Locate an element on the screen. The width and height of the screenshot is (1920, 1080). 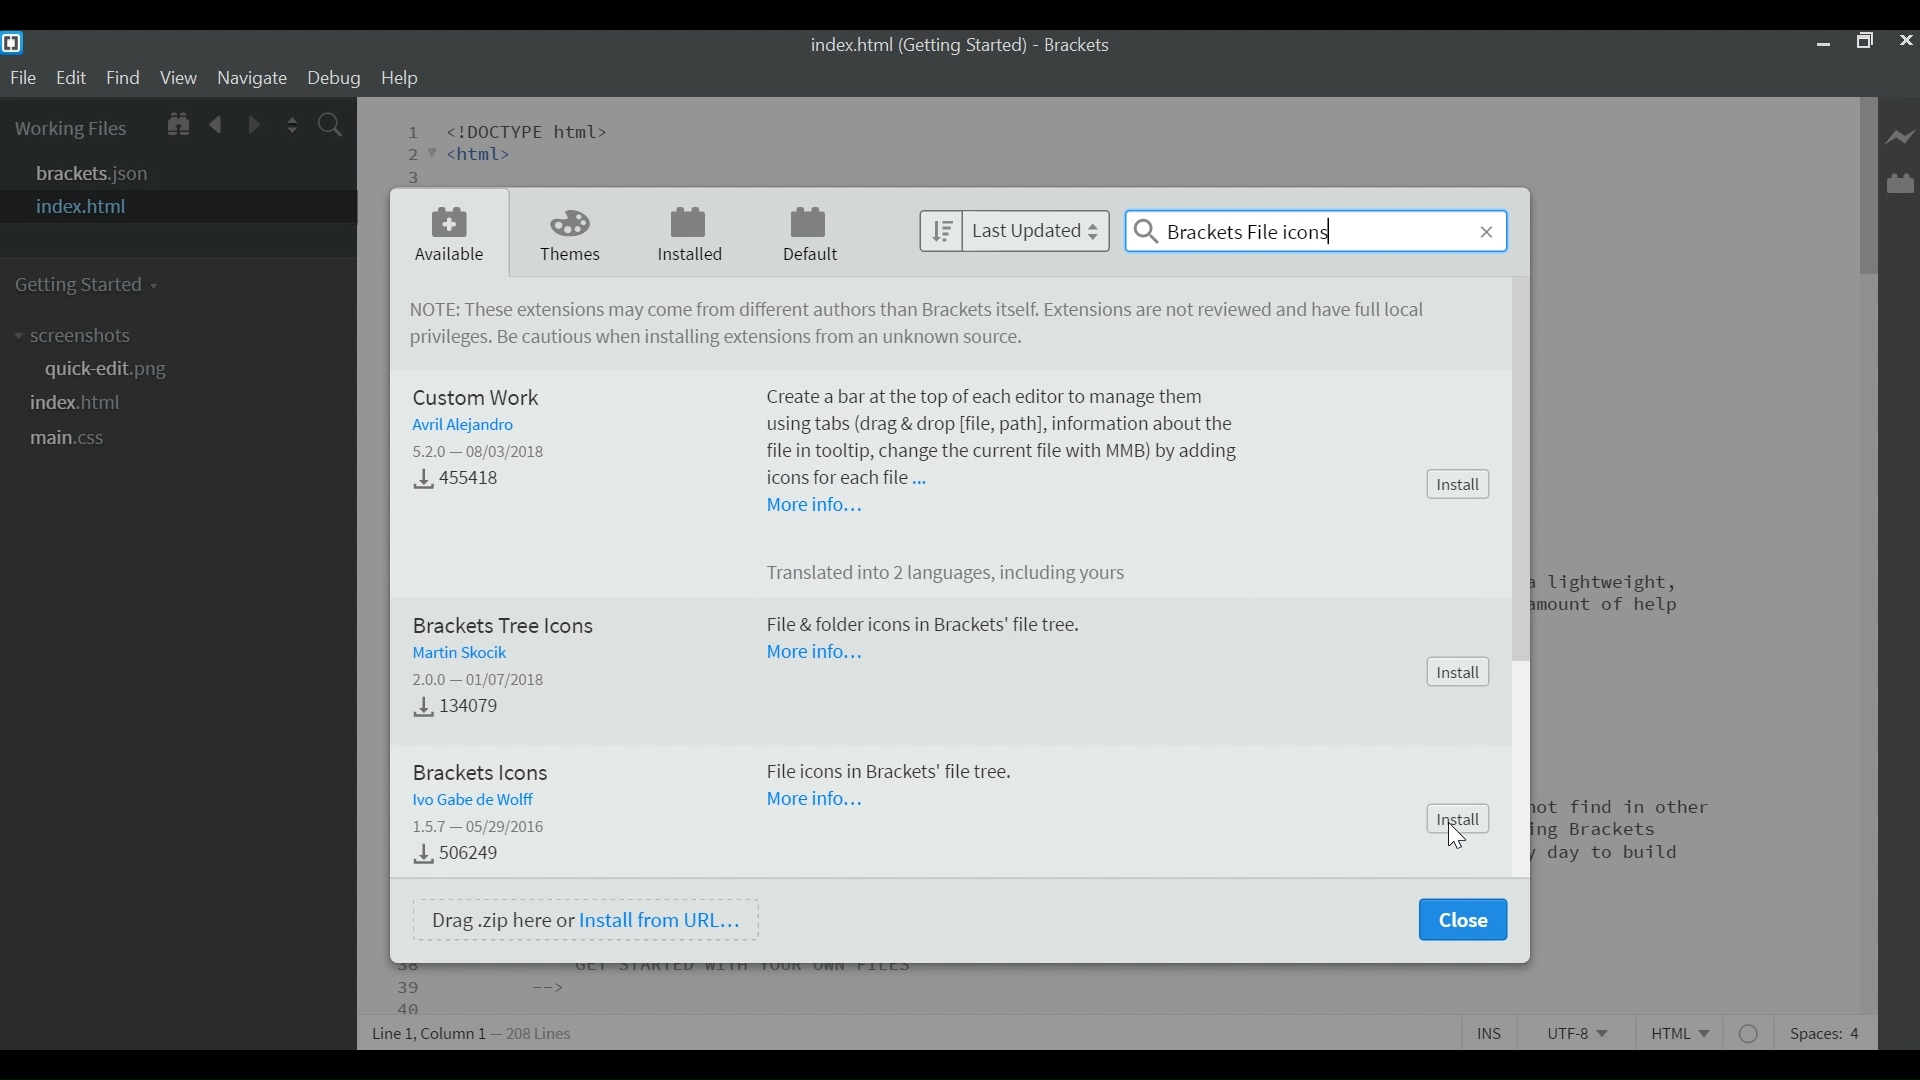
Getting Started is located at coordinates (90, 283).